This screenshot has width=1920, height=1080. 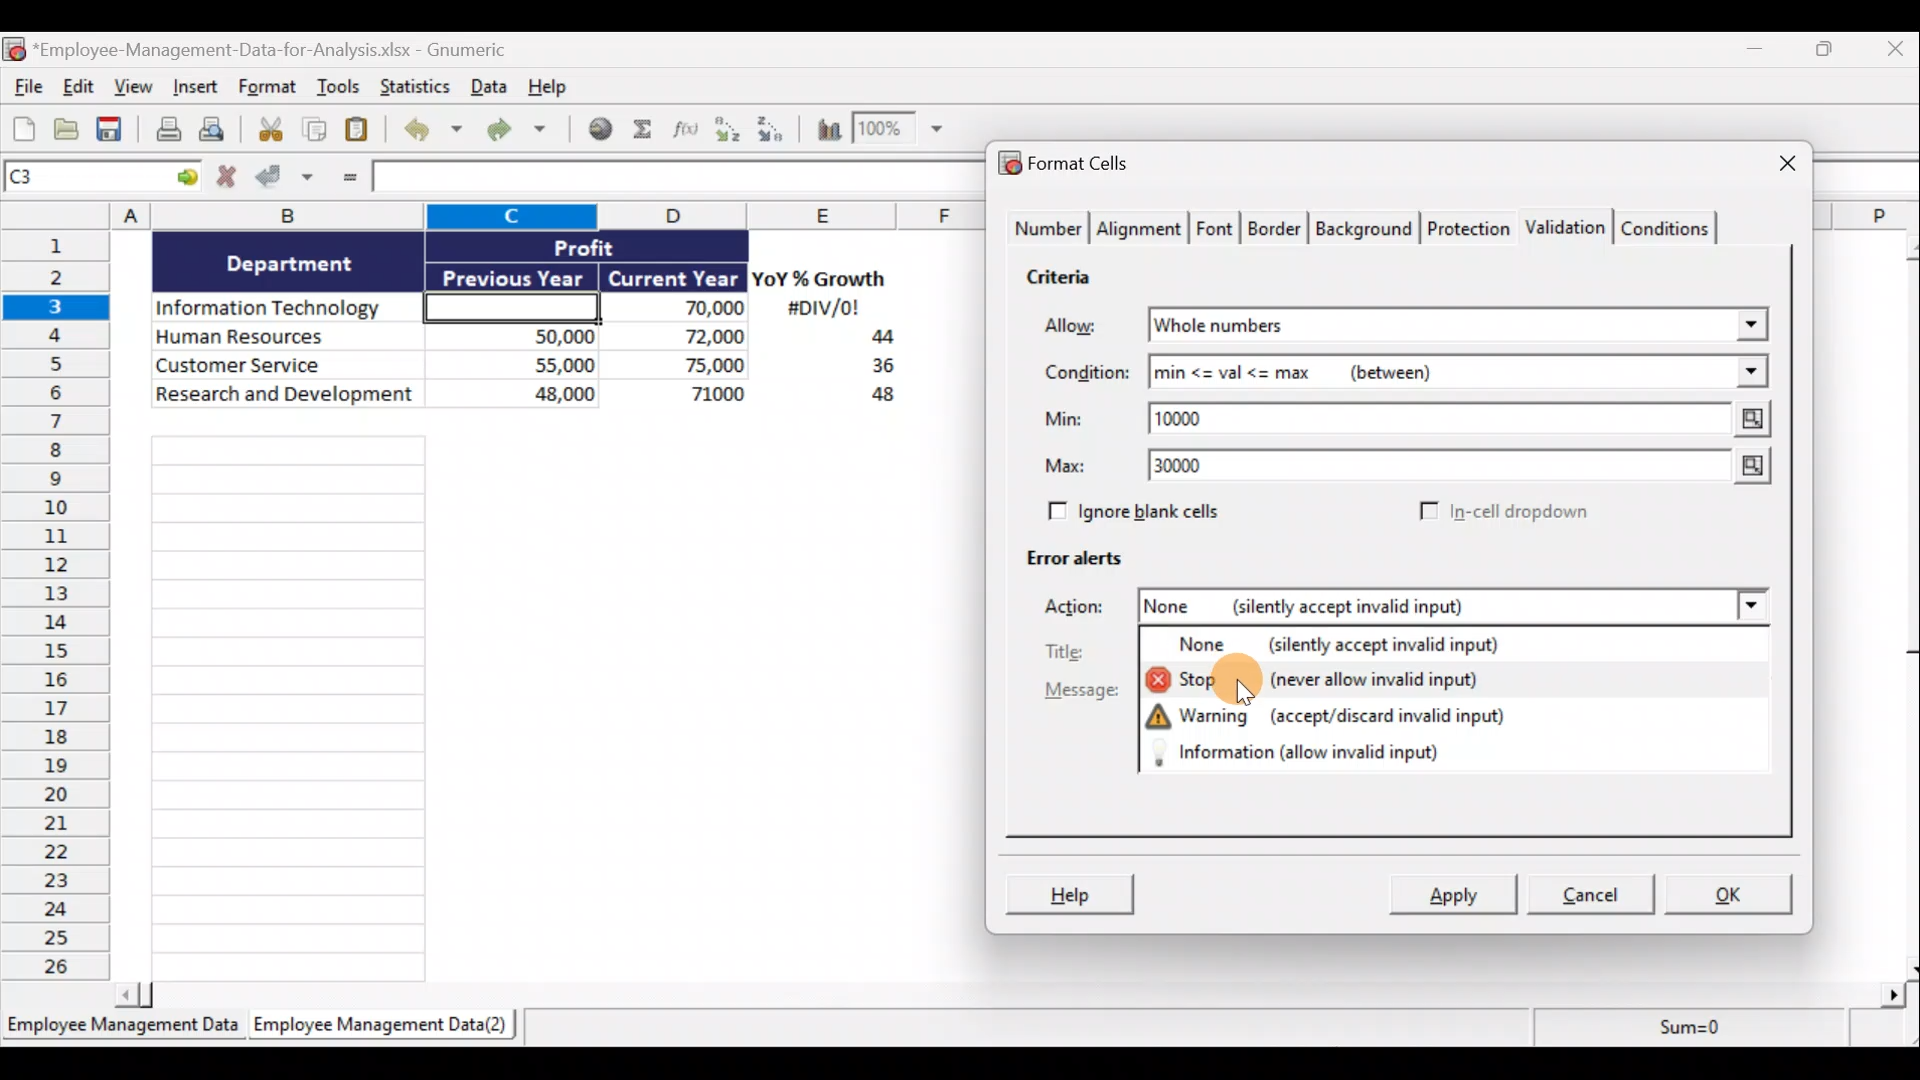 I want to click on Employee Management Data(2), so click(x=377, y=1028).